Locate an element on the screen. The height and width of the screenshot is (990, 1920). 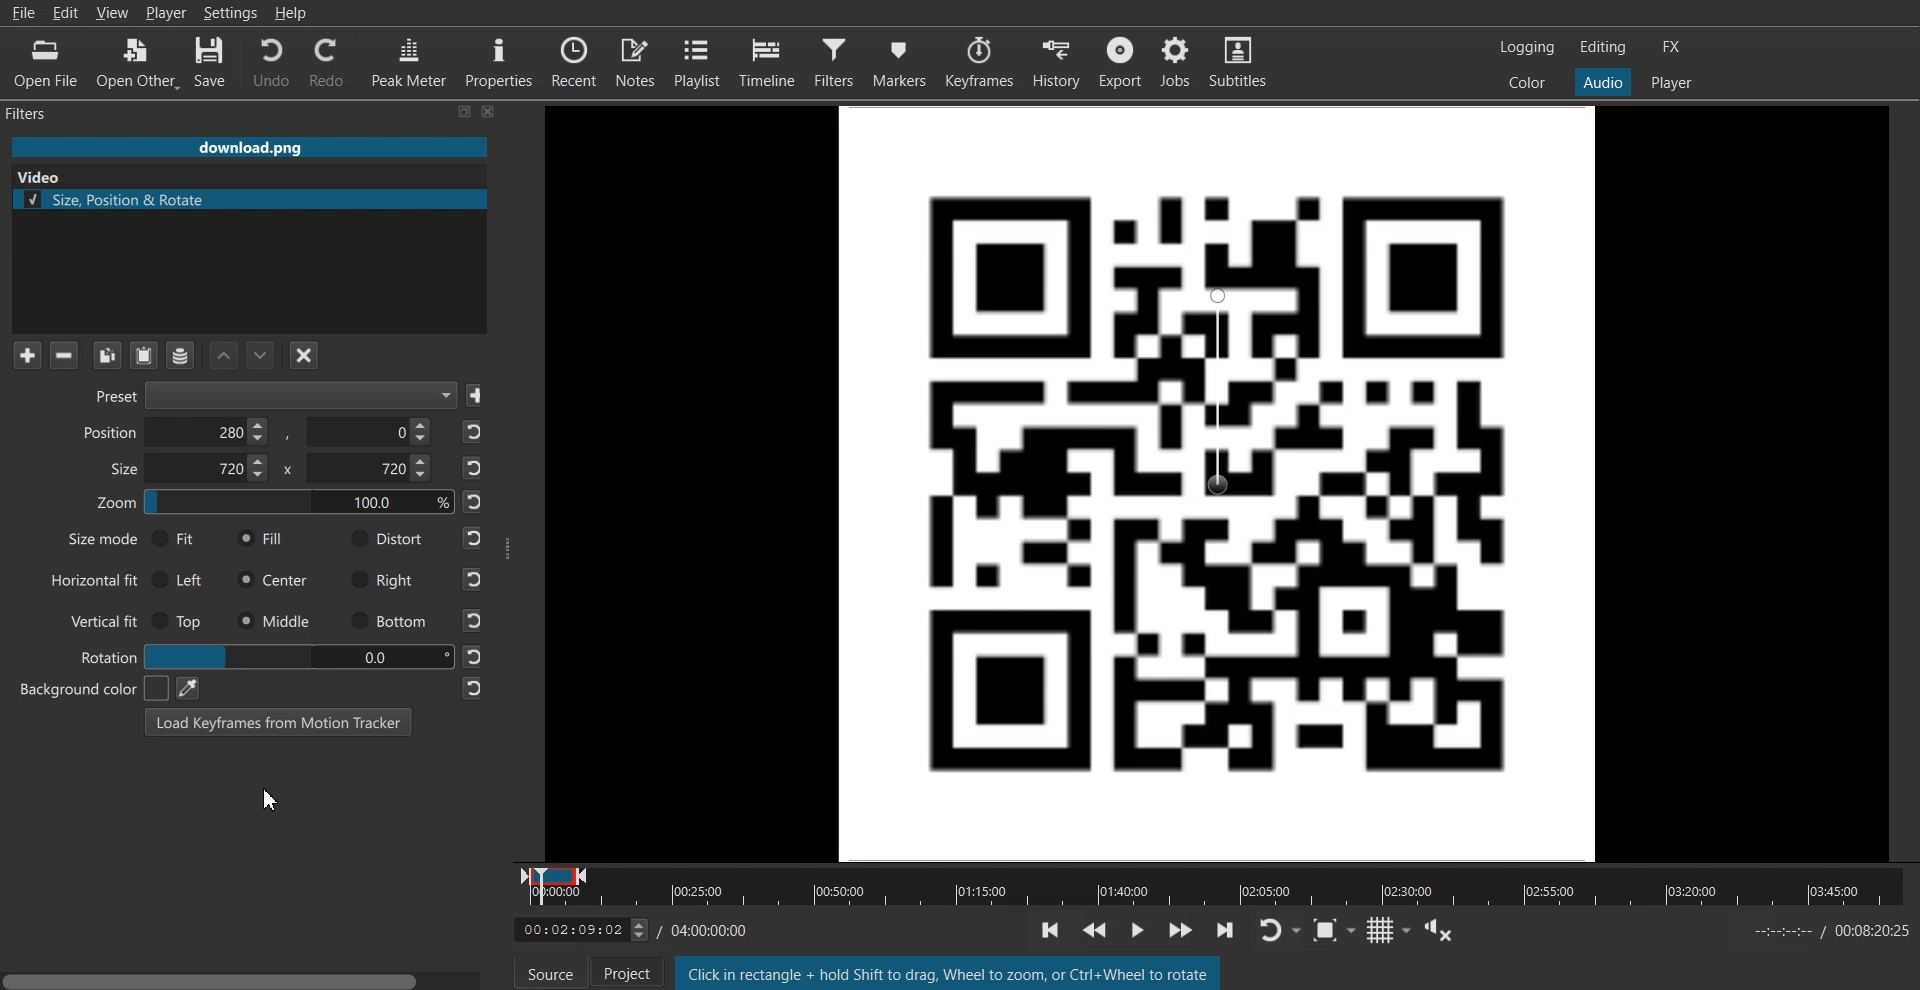
Time is located at coordinates (711, 928).